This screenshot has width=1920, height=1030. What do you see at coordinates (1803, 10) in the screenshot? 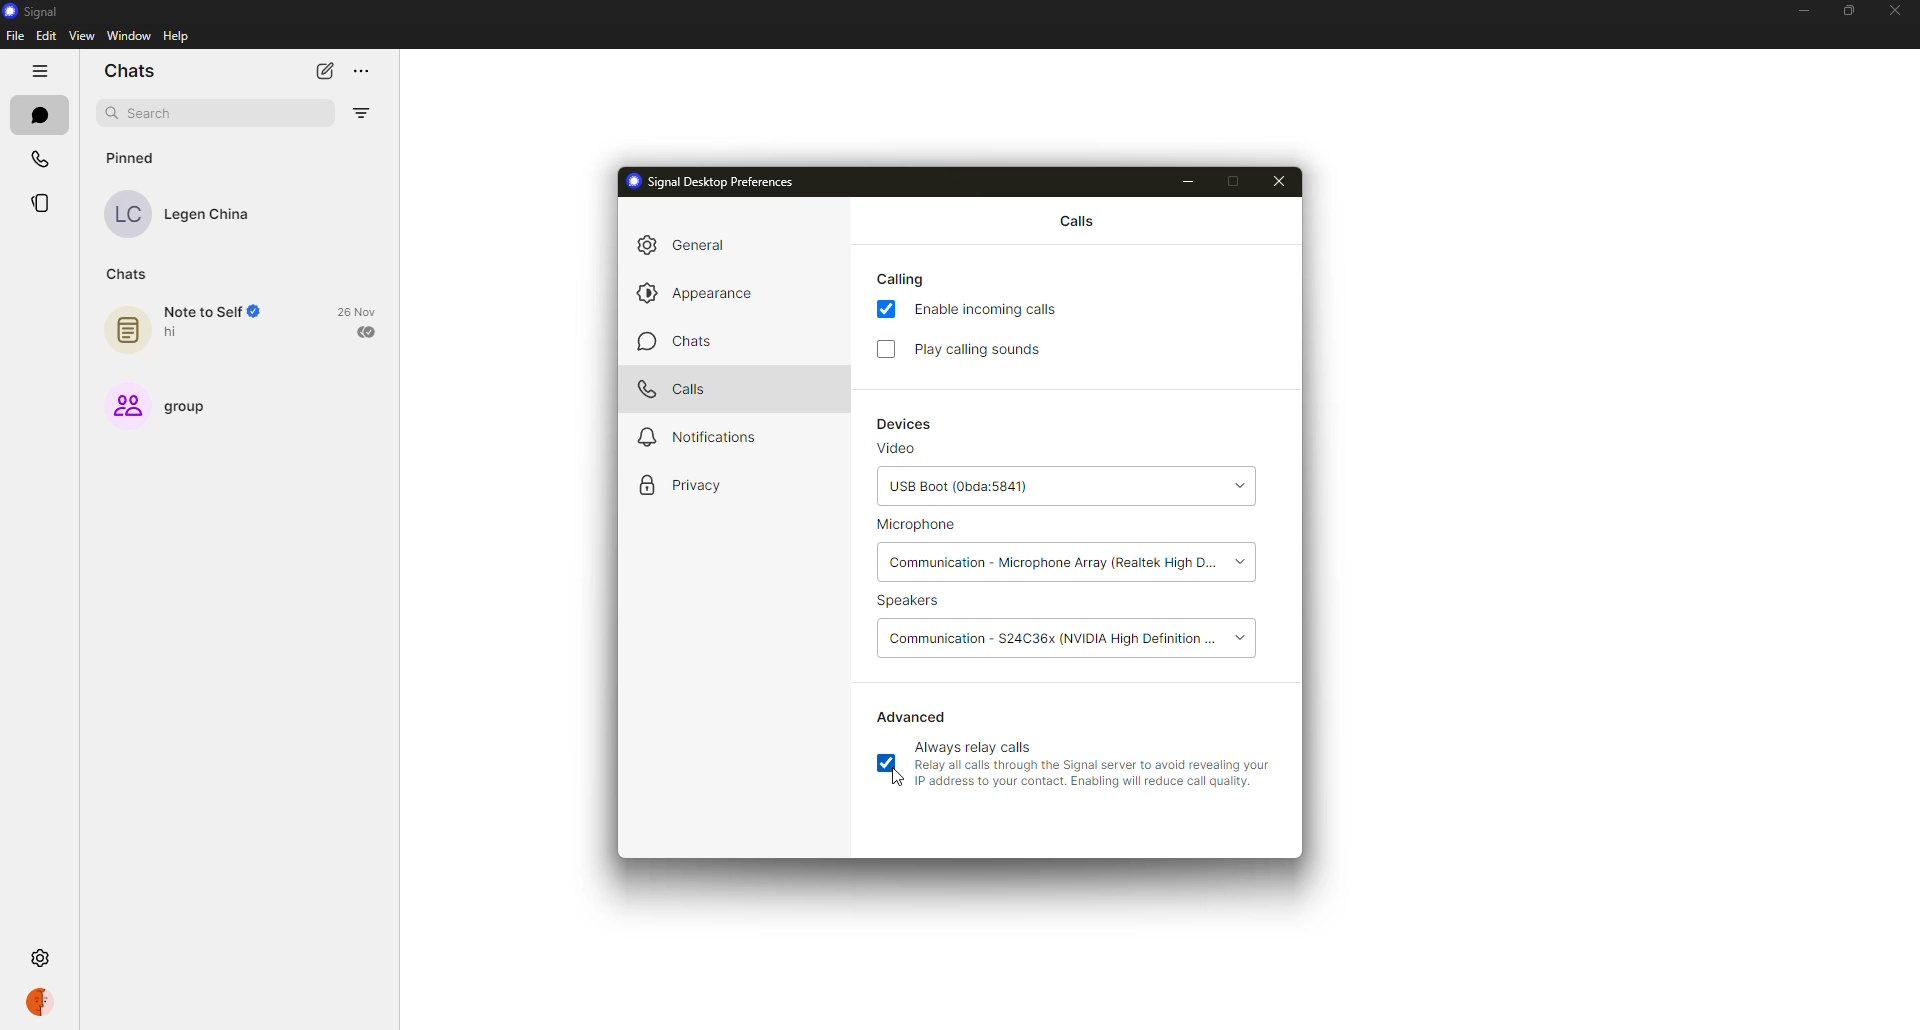
I see `minimize` at bounding box center [1803, 10].